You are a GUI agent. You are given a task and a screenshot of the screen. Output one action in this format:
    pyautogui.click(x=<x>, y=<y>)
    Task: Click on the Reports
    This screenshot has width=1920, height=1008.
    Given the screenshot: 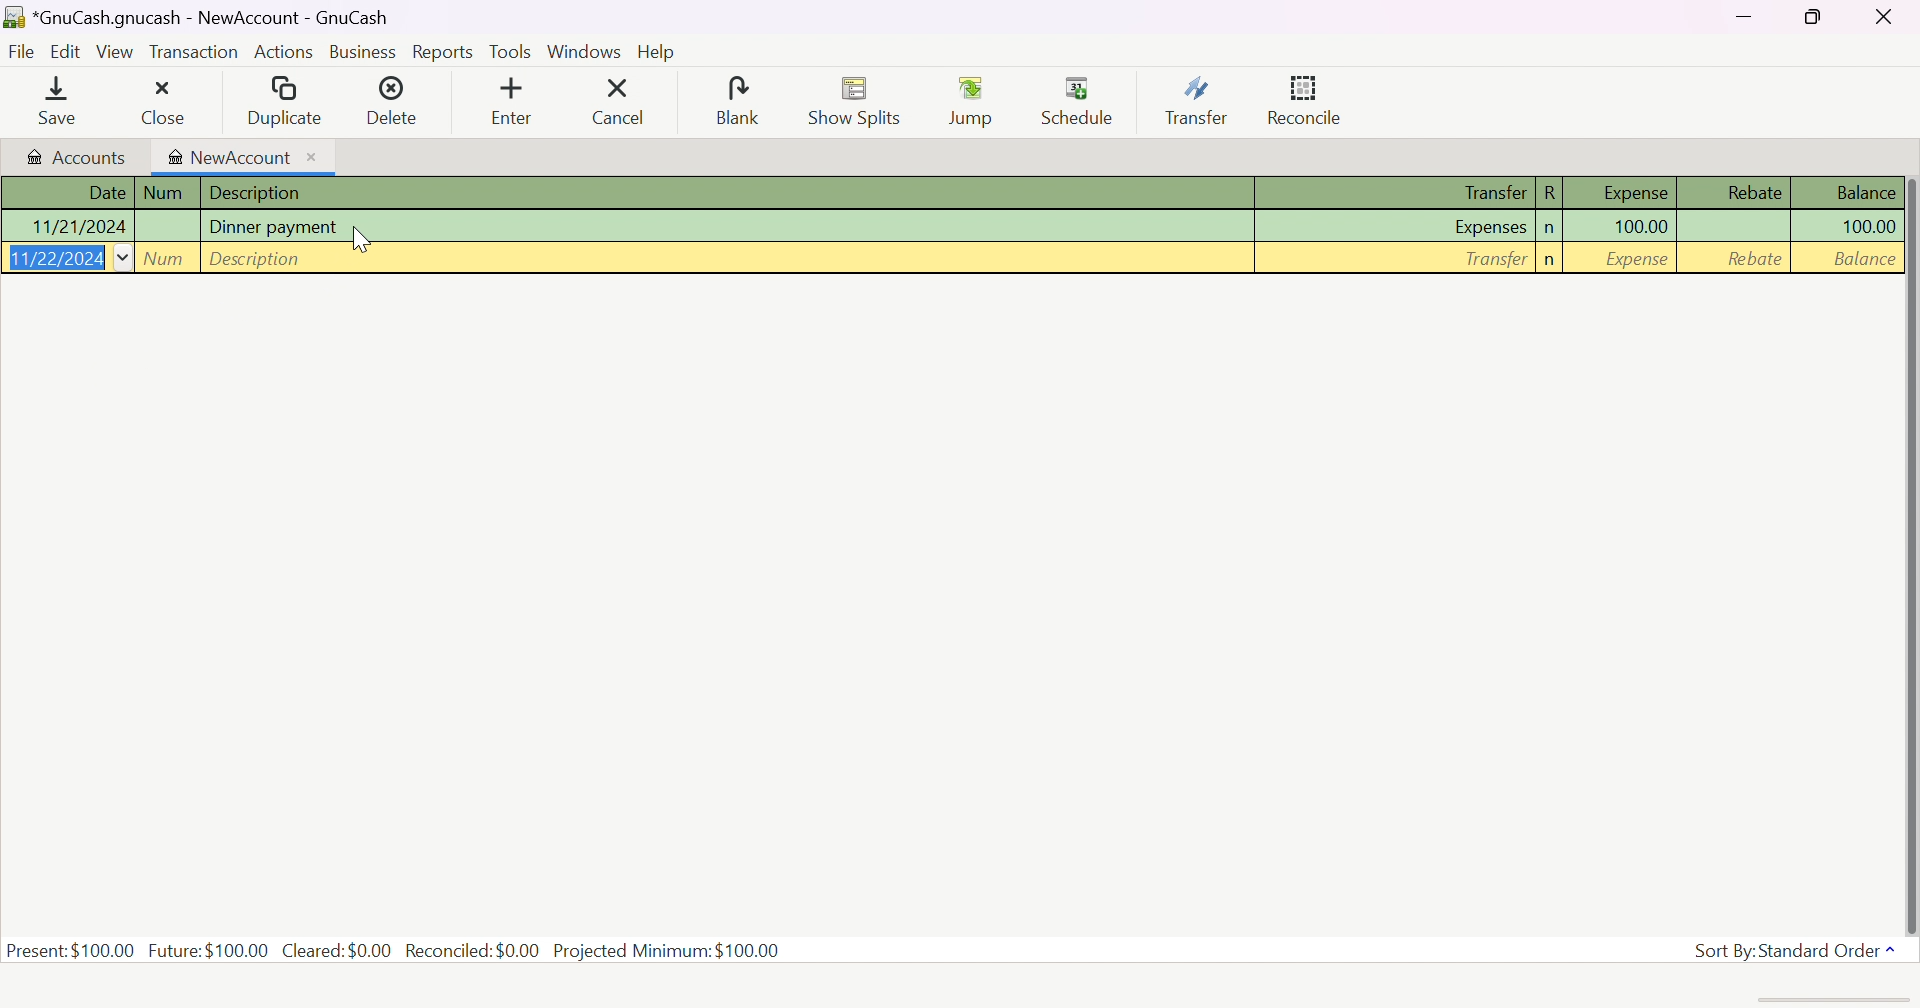 What is the action you would take?
    pyautogui.click(x=441, y=53)
    